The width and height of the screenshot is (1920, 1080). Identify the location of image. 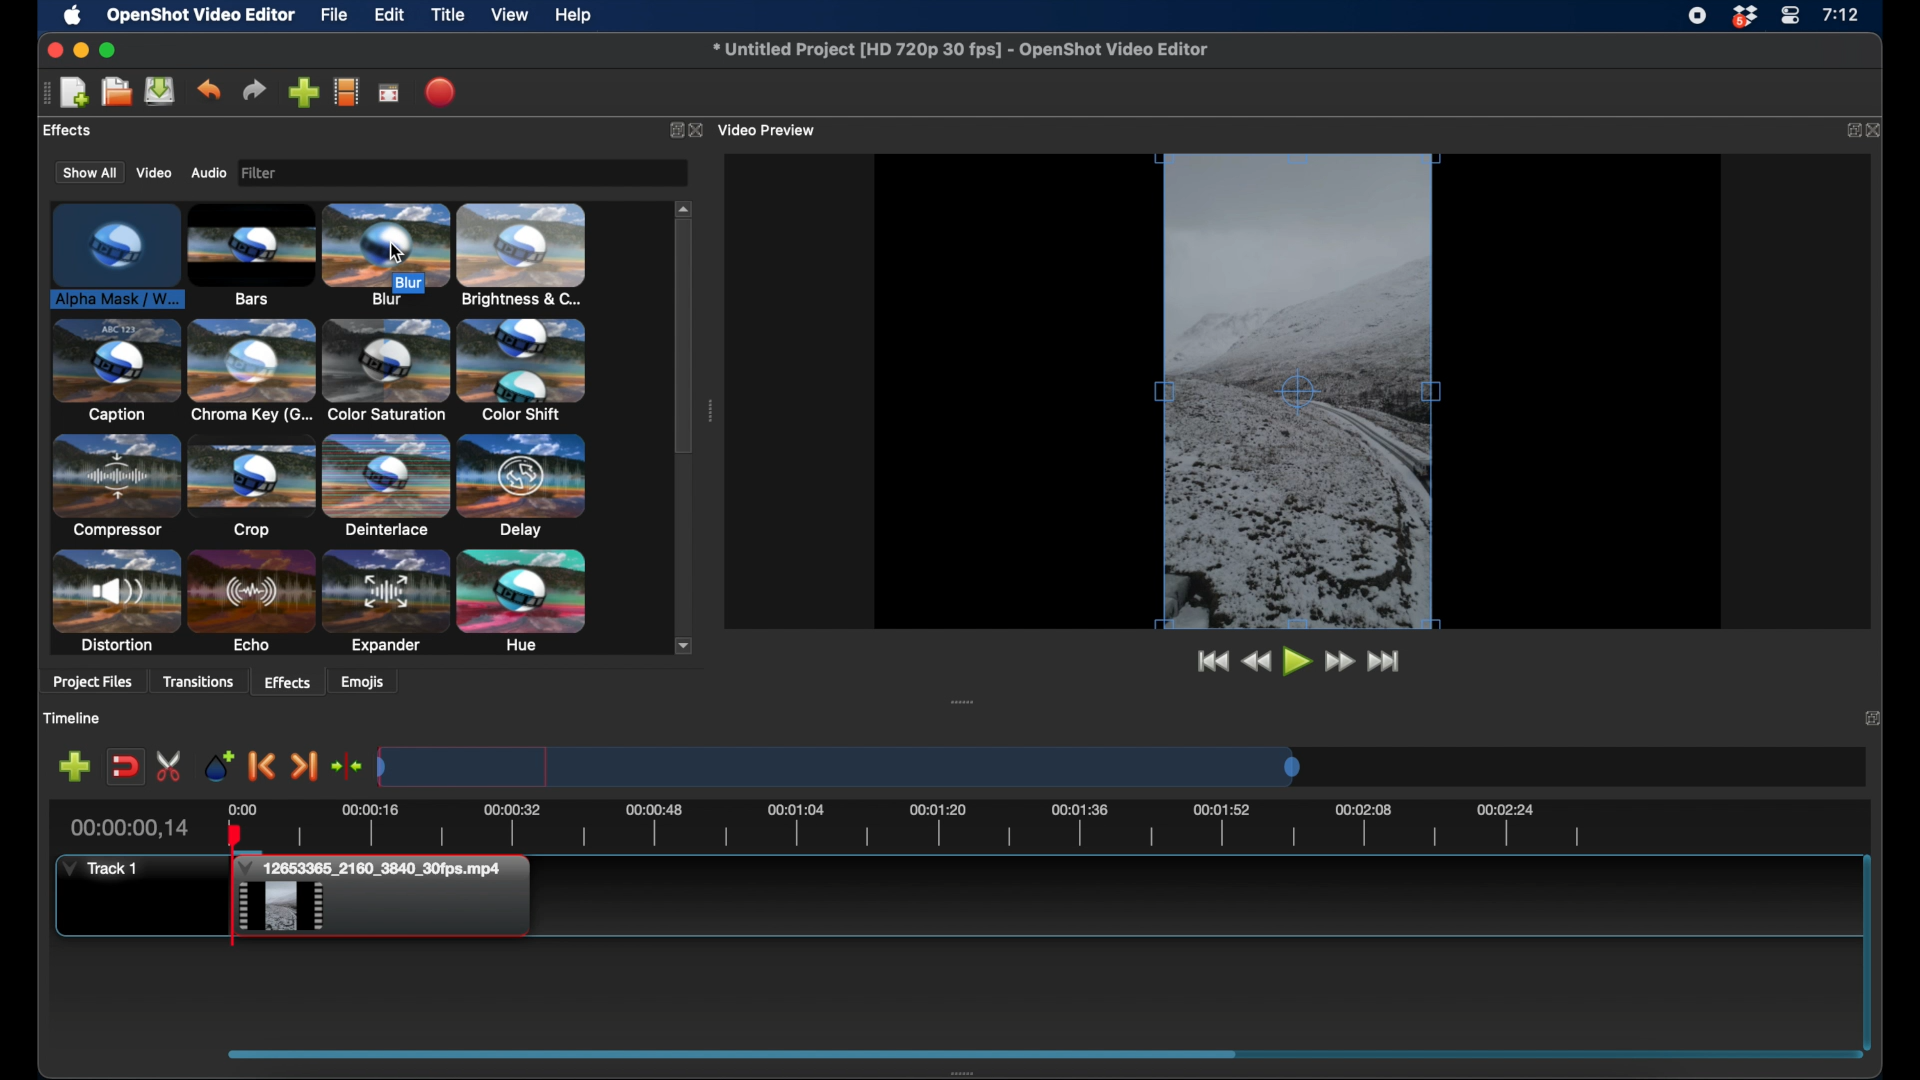
(264, 174).